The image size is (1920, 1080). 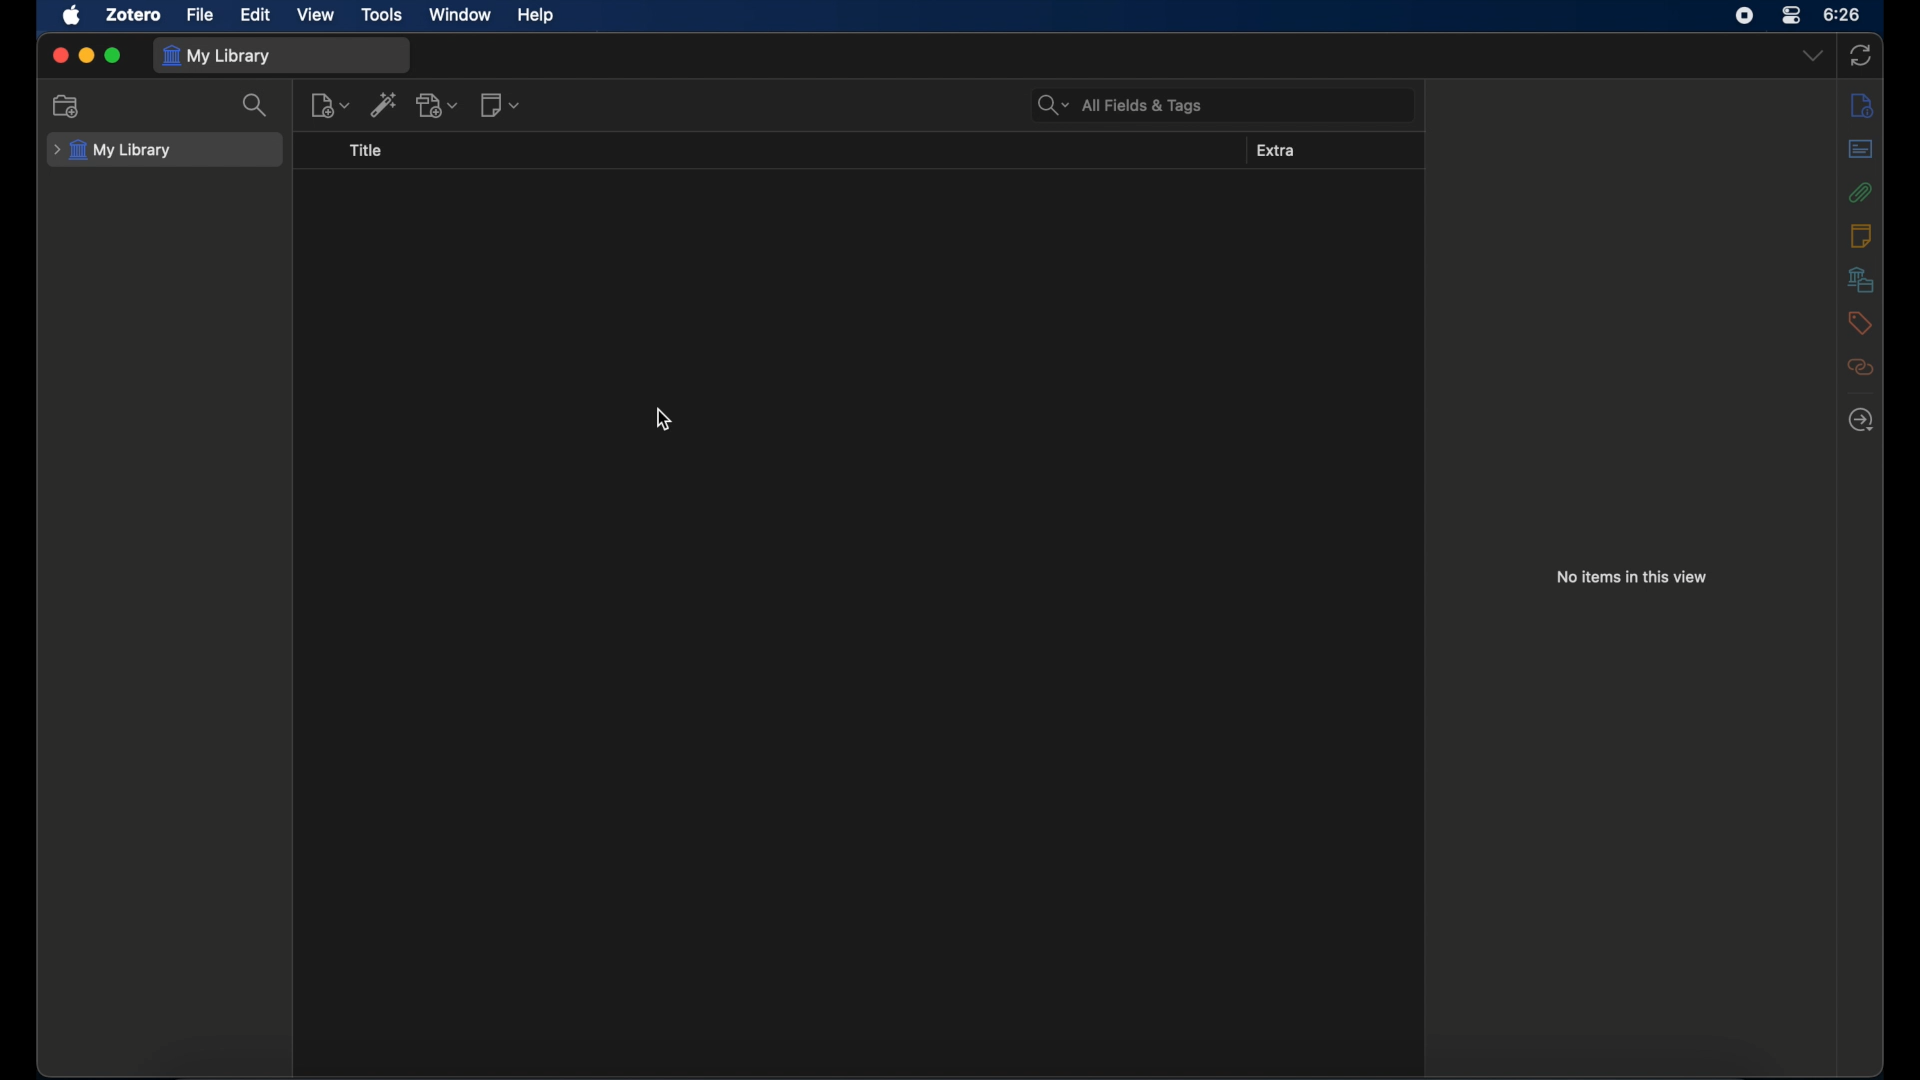 What do you see at coordinates (538, 14) in the screenshot?
I see `help` at bounding box center [538, 14].